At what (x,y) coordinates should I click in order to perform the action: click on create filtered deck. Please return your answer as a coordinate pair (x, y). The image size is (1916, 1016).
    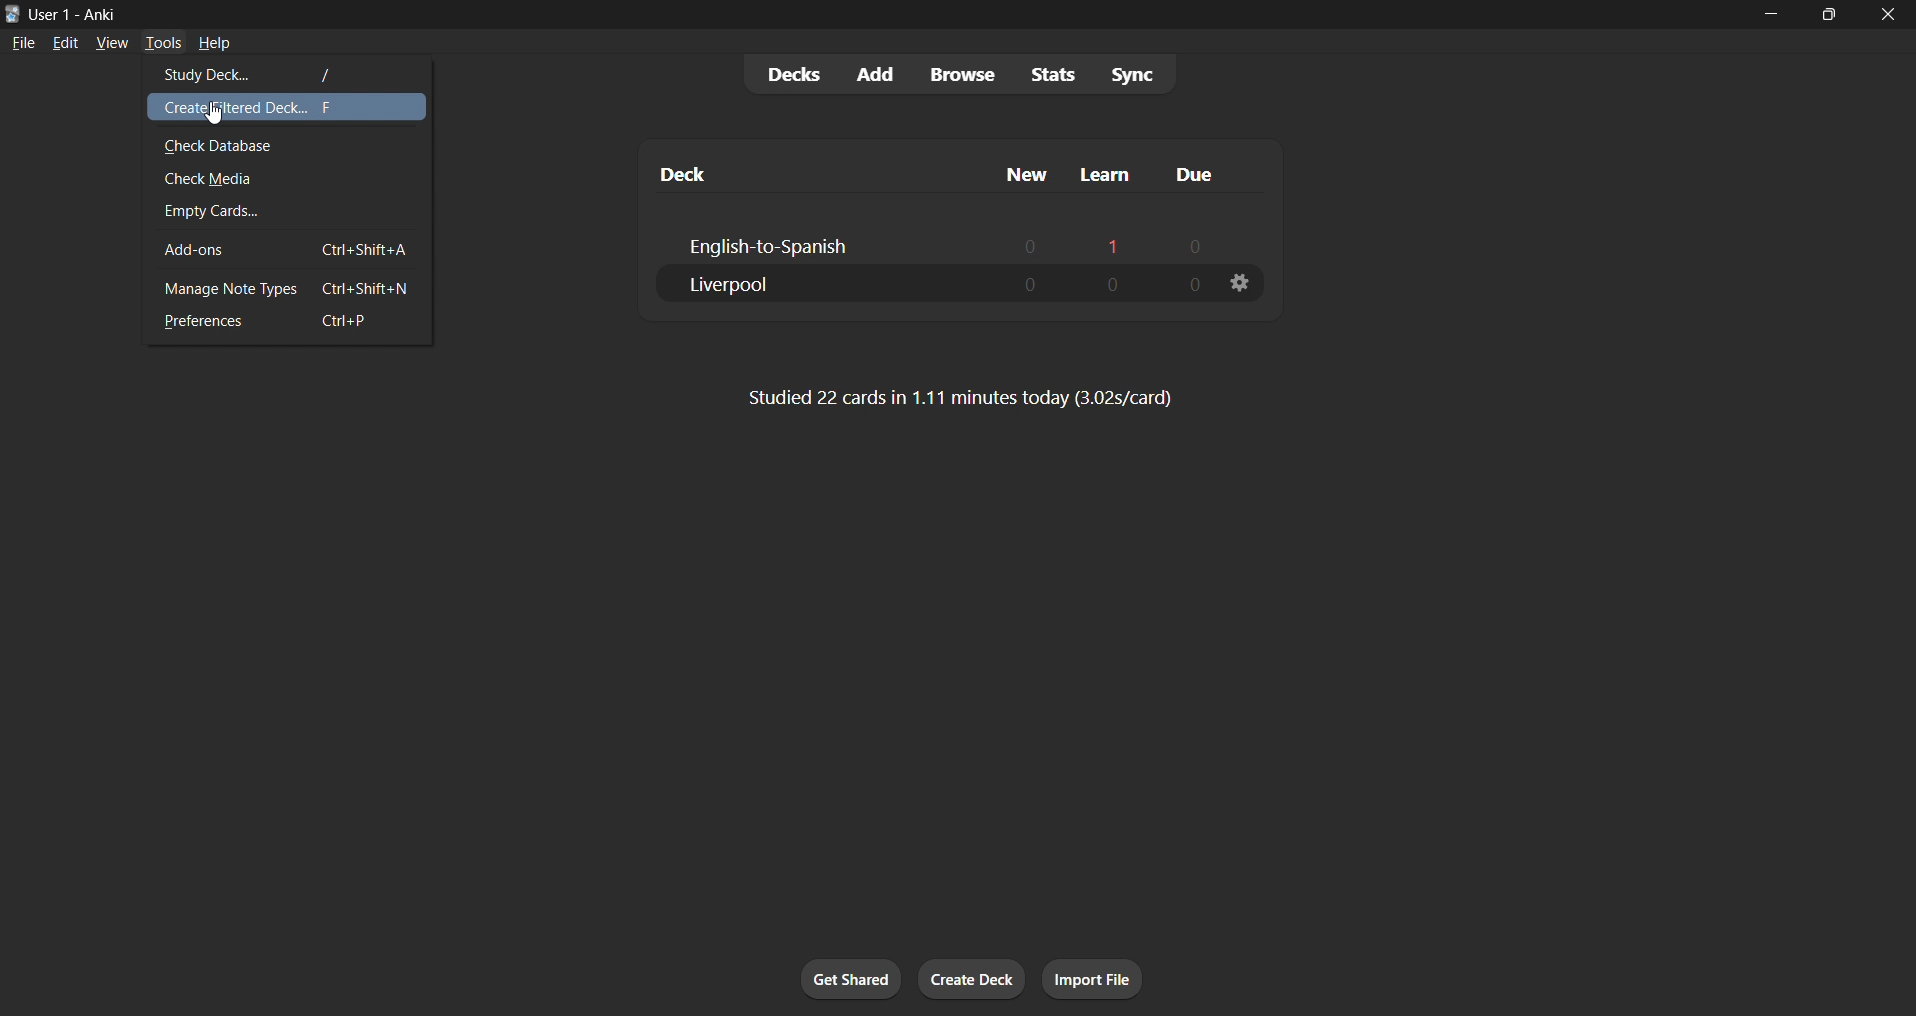
    Looking at the image, I should click on (284, 107).